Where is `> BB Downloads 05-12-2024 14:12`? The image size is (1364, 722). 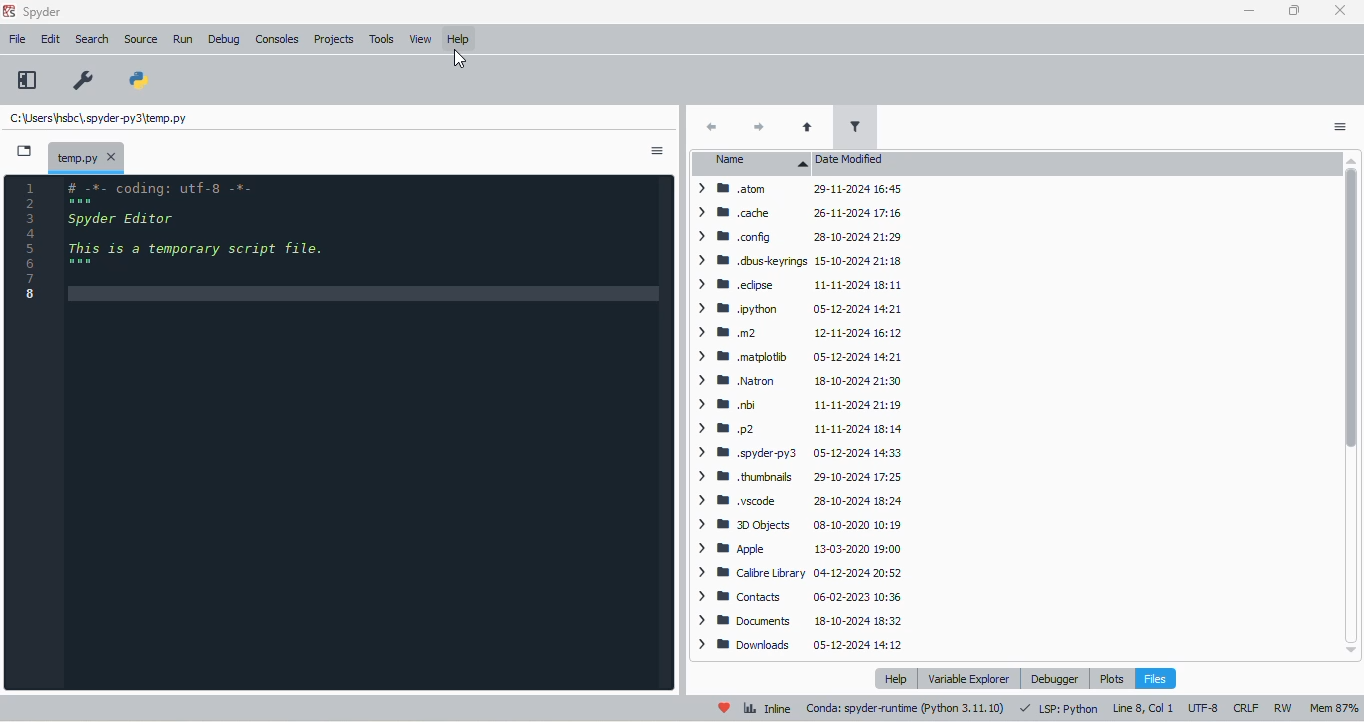
> BB Downloads 05-12-2024 14:12 is located at coordinates (799, 645).